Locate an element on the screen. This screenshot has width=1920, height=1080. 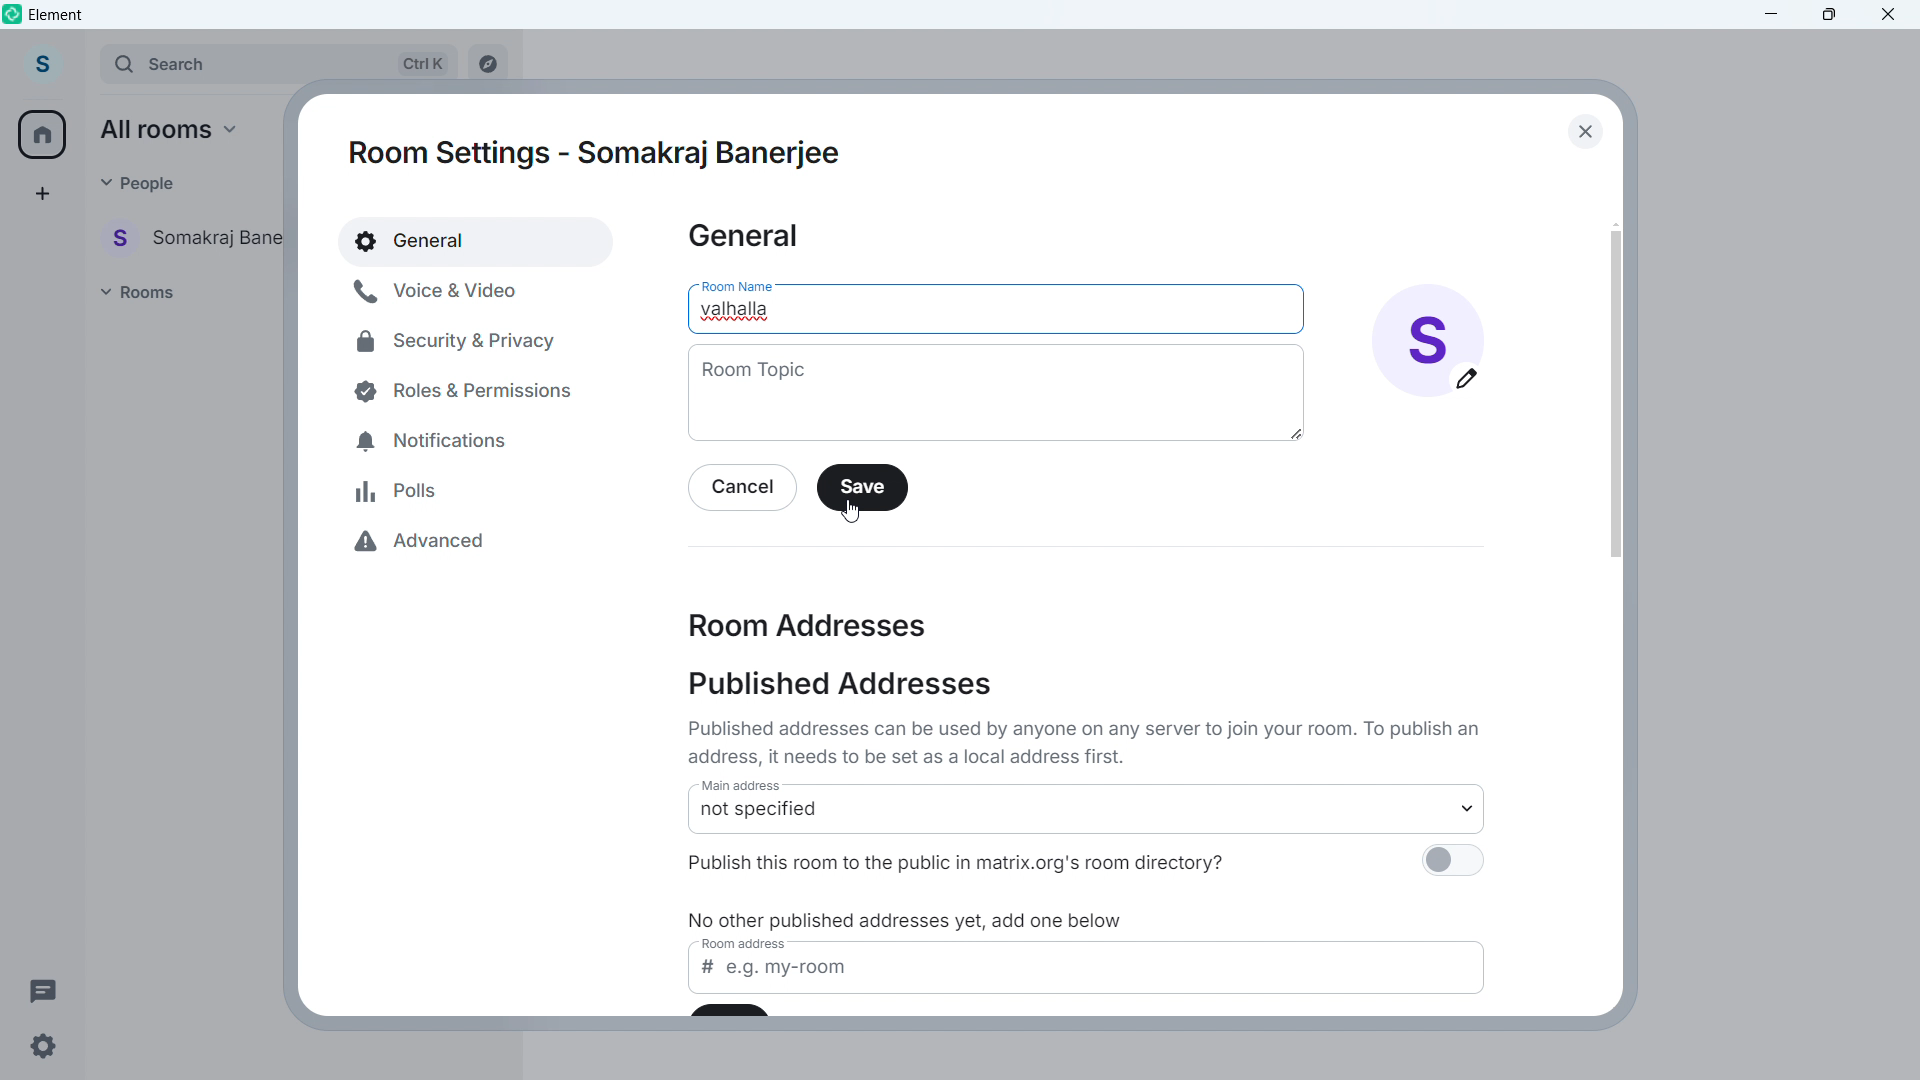
Room name- valhalla is located at coordinates (740, 309).